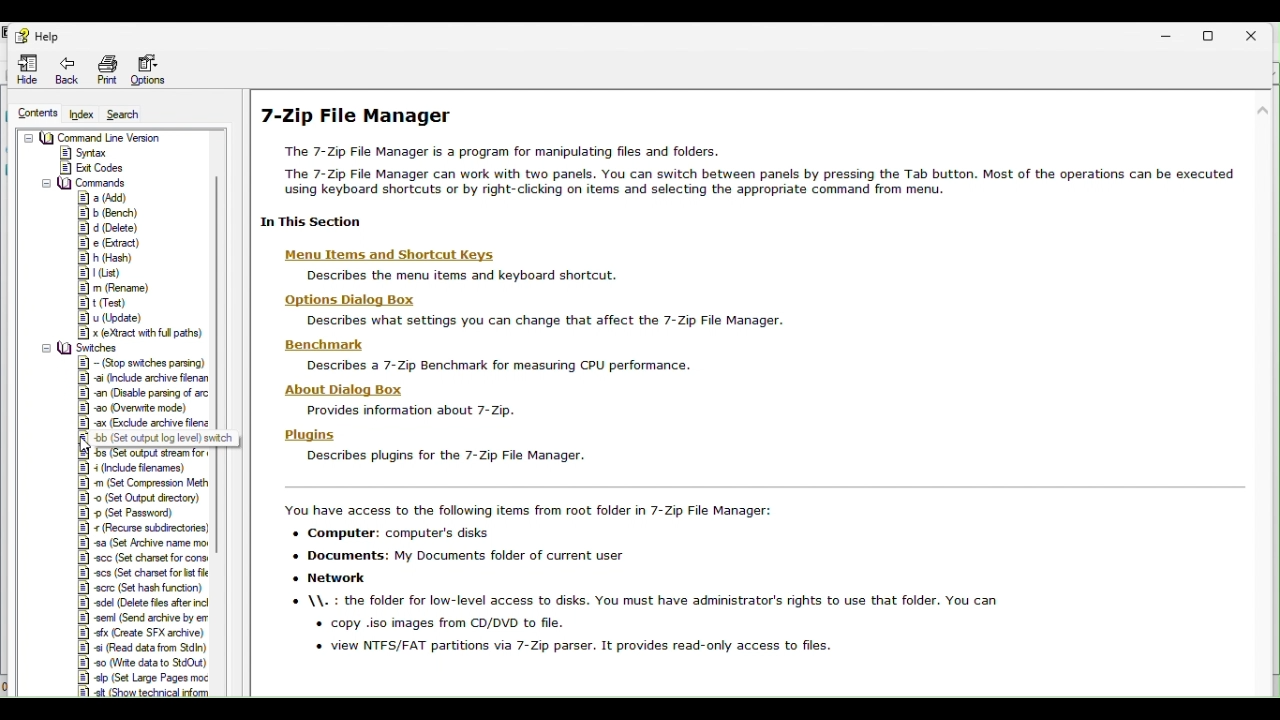 The width and height of the screenshot is (1280, 720). I want to click on | In This Section, so click(320, 221).